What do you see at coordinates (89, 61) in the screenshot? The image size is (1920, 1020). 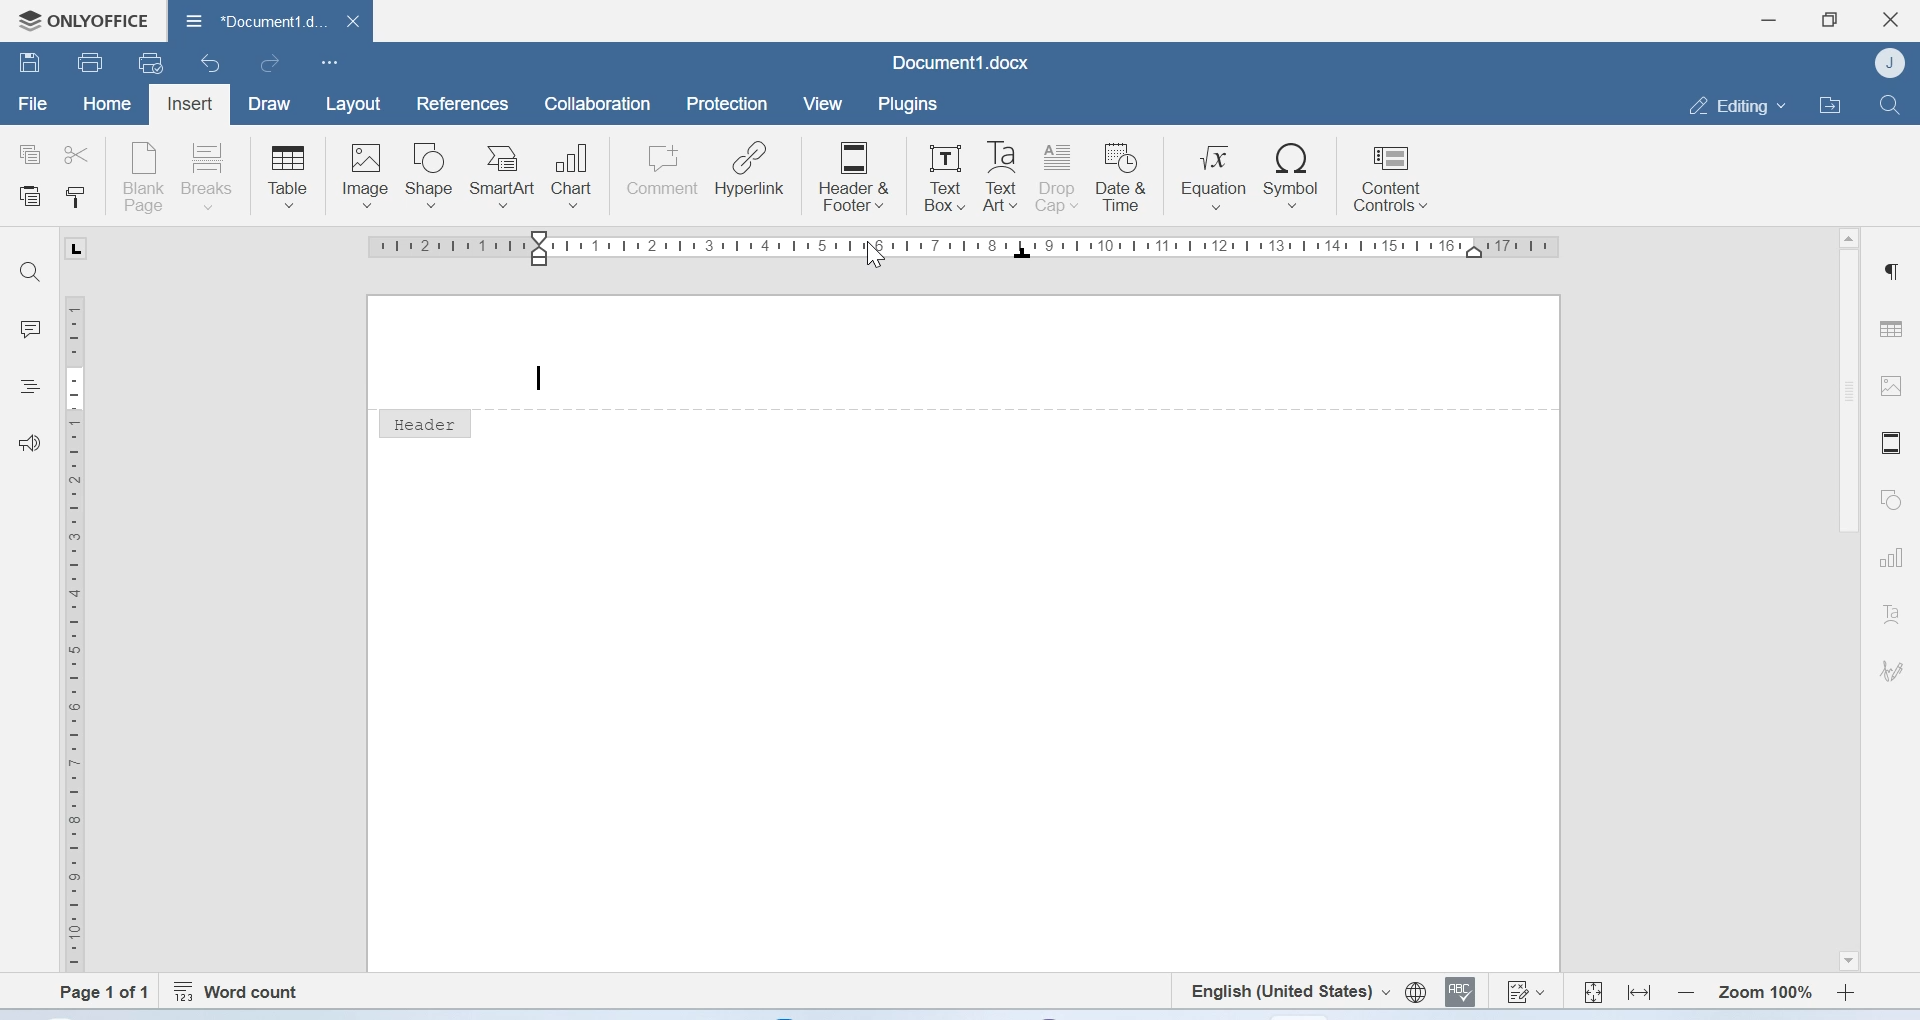 I see `Print file` at bounding box center [89, 61].